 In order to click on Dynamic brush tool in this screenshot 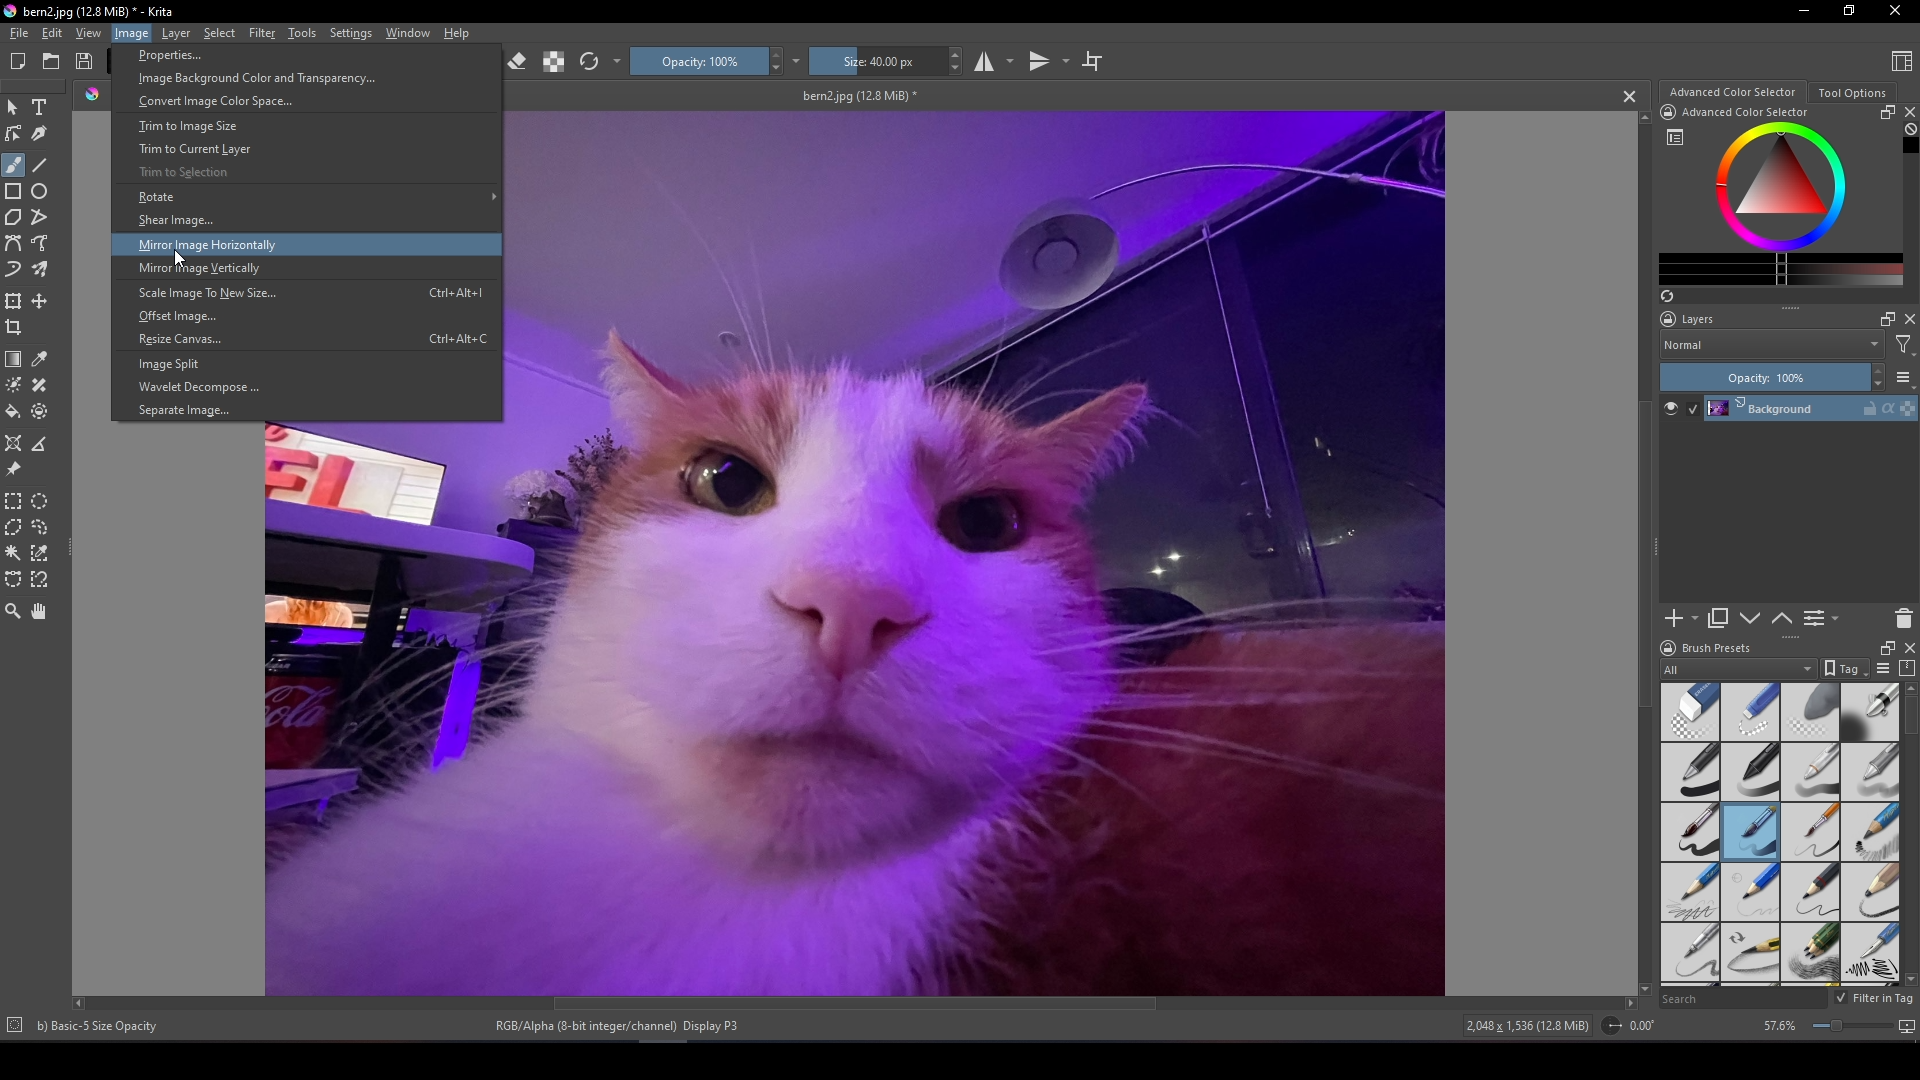, I will do `click(14, 268)`.